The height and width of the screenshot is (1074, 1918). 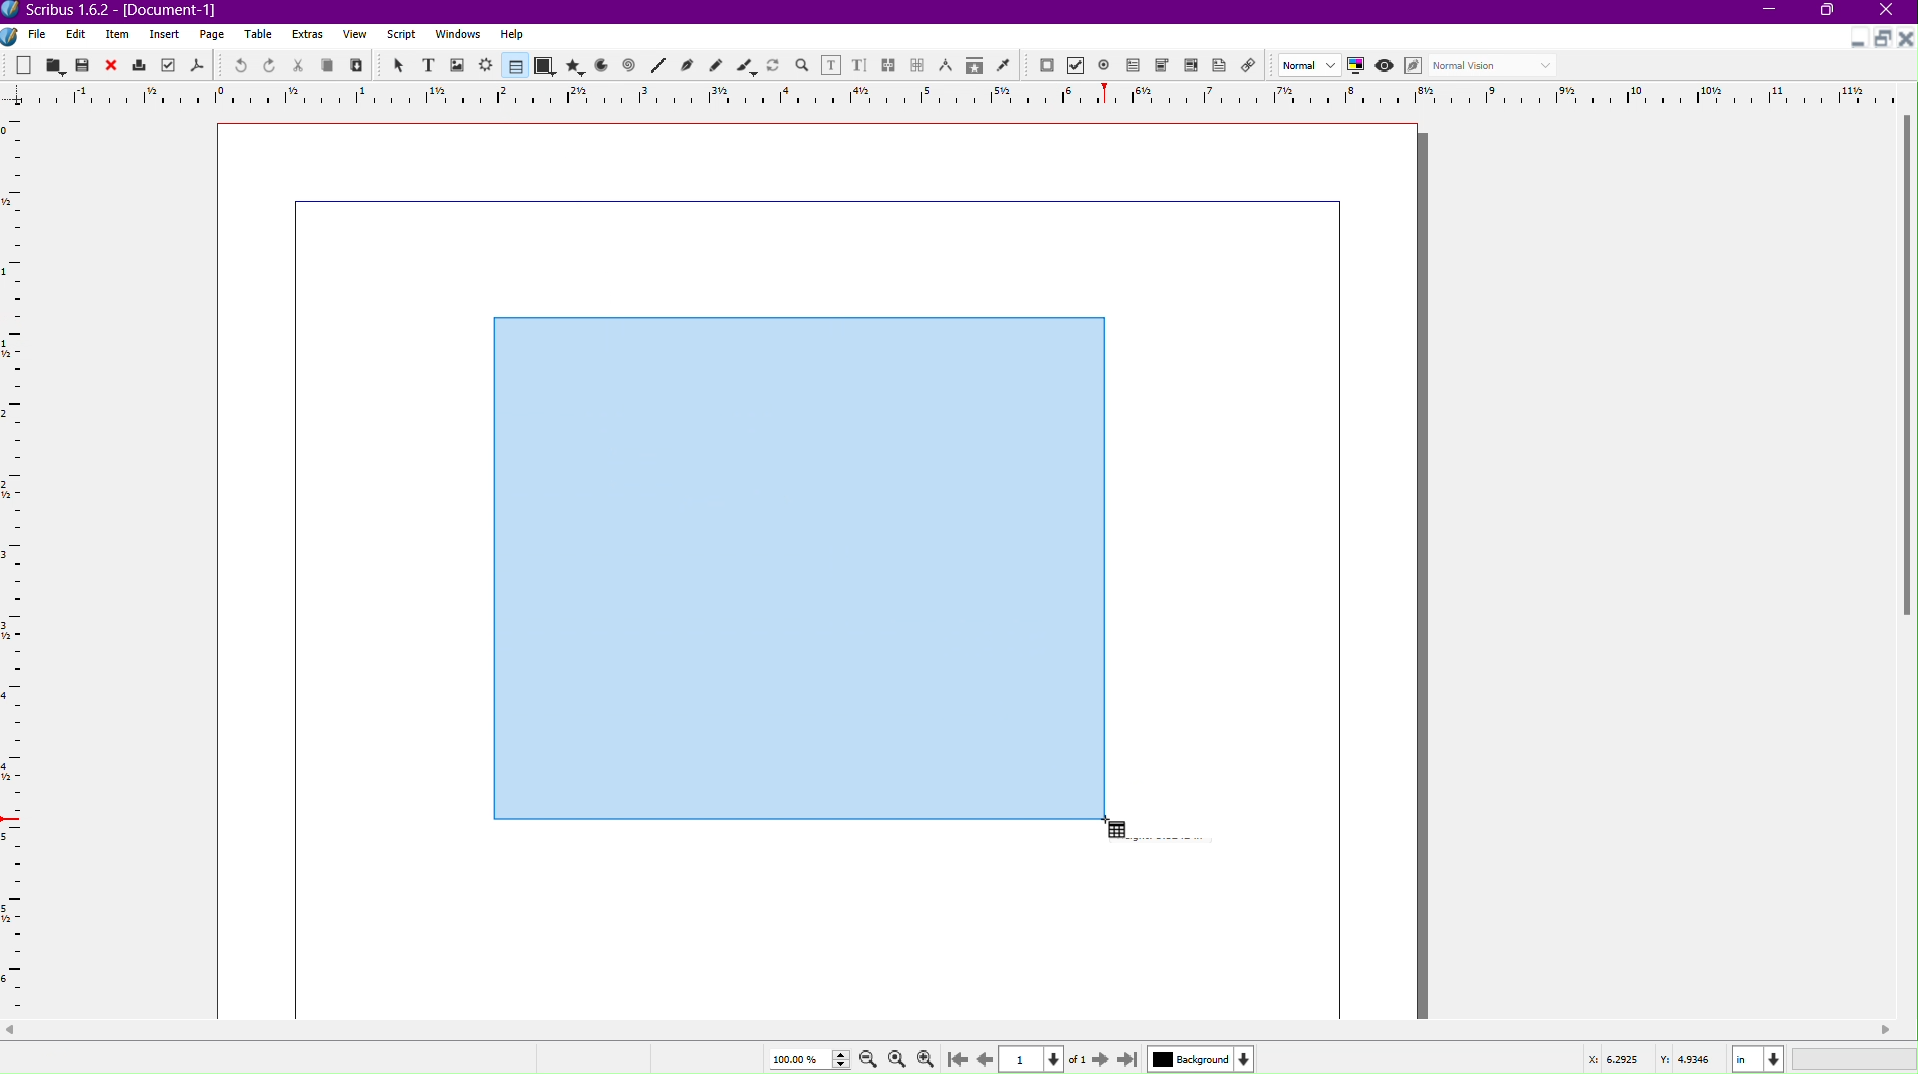 I want to click on Zoom to 100%, so click(x=896, y=1056).